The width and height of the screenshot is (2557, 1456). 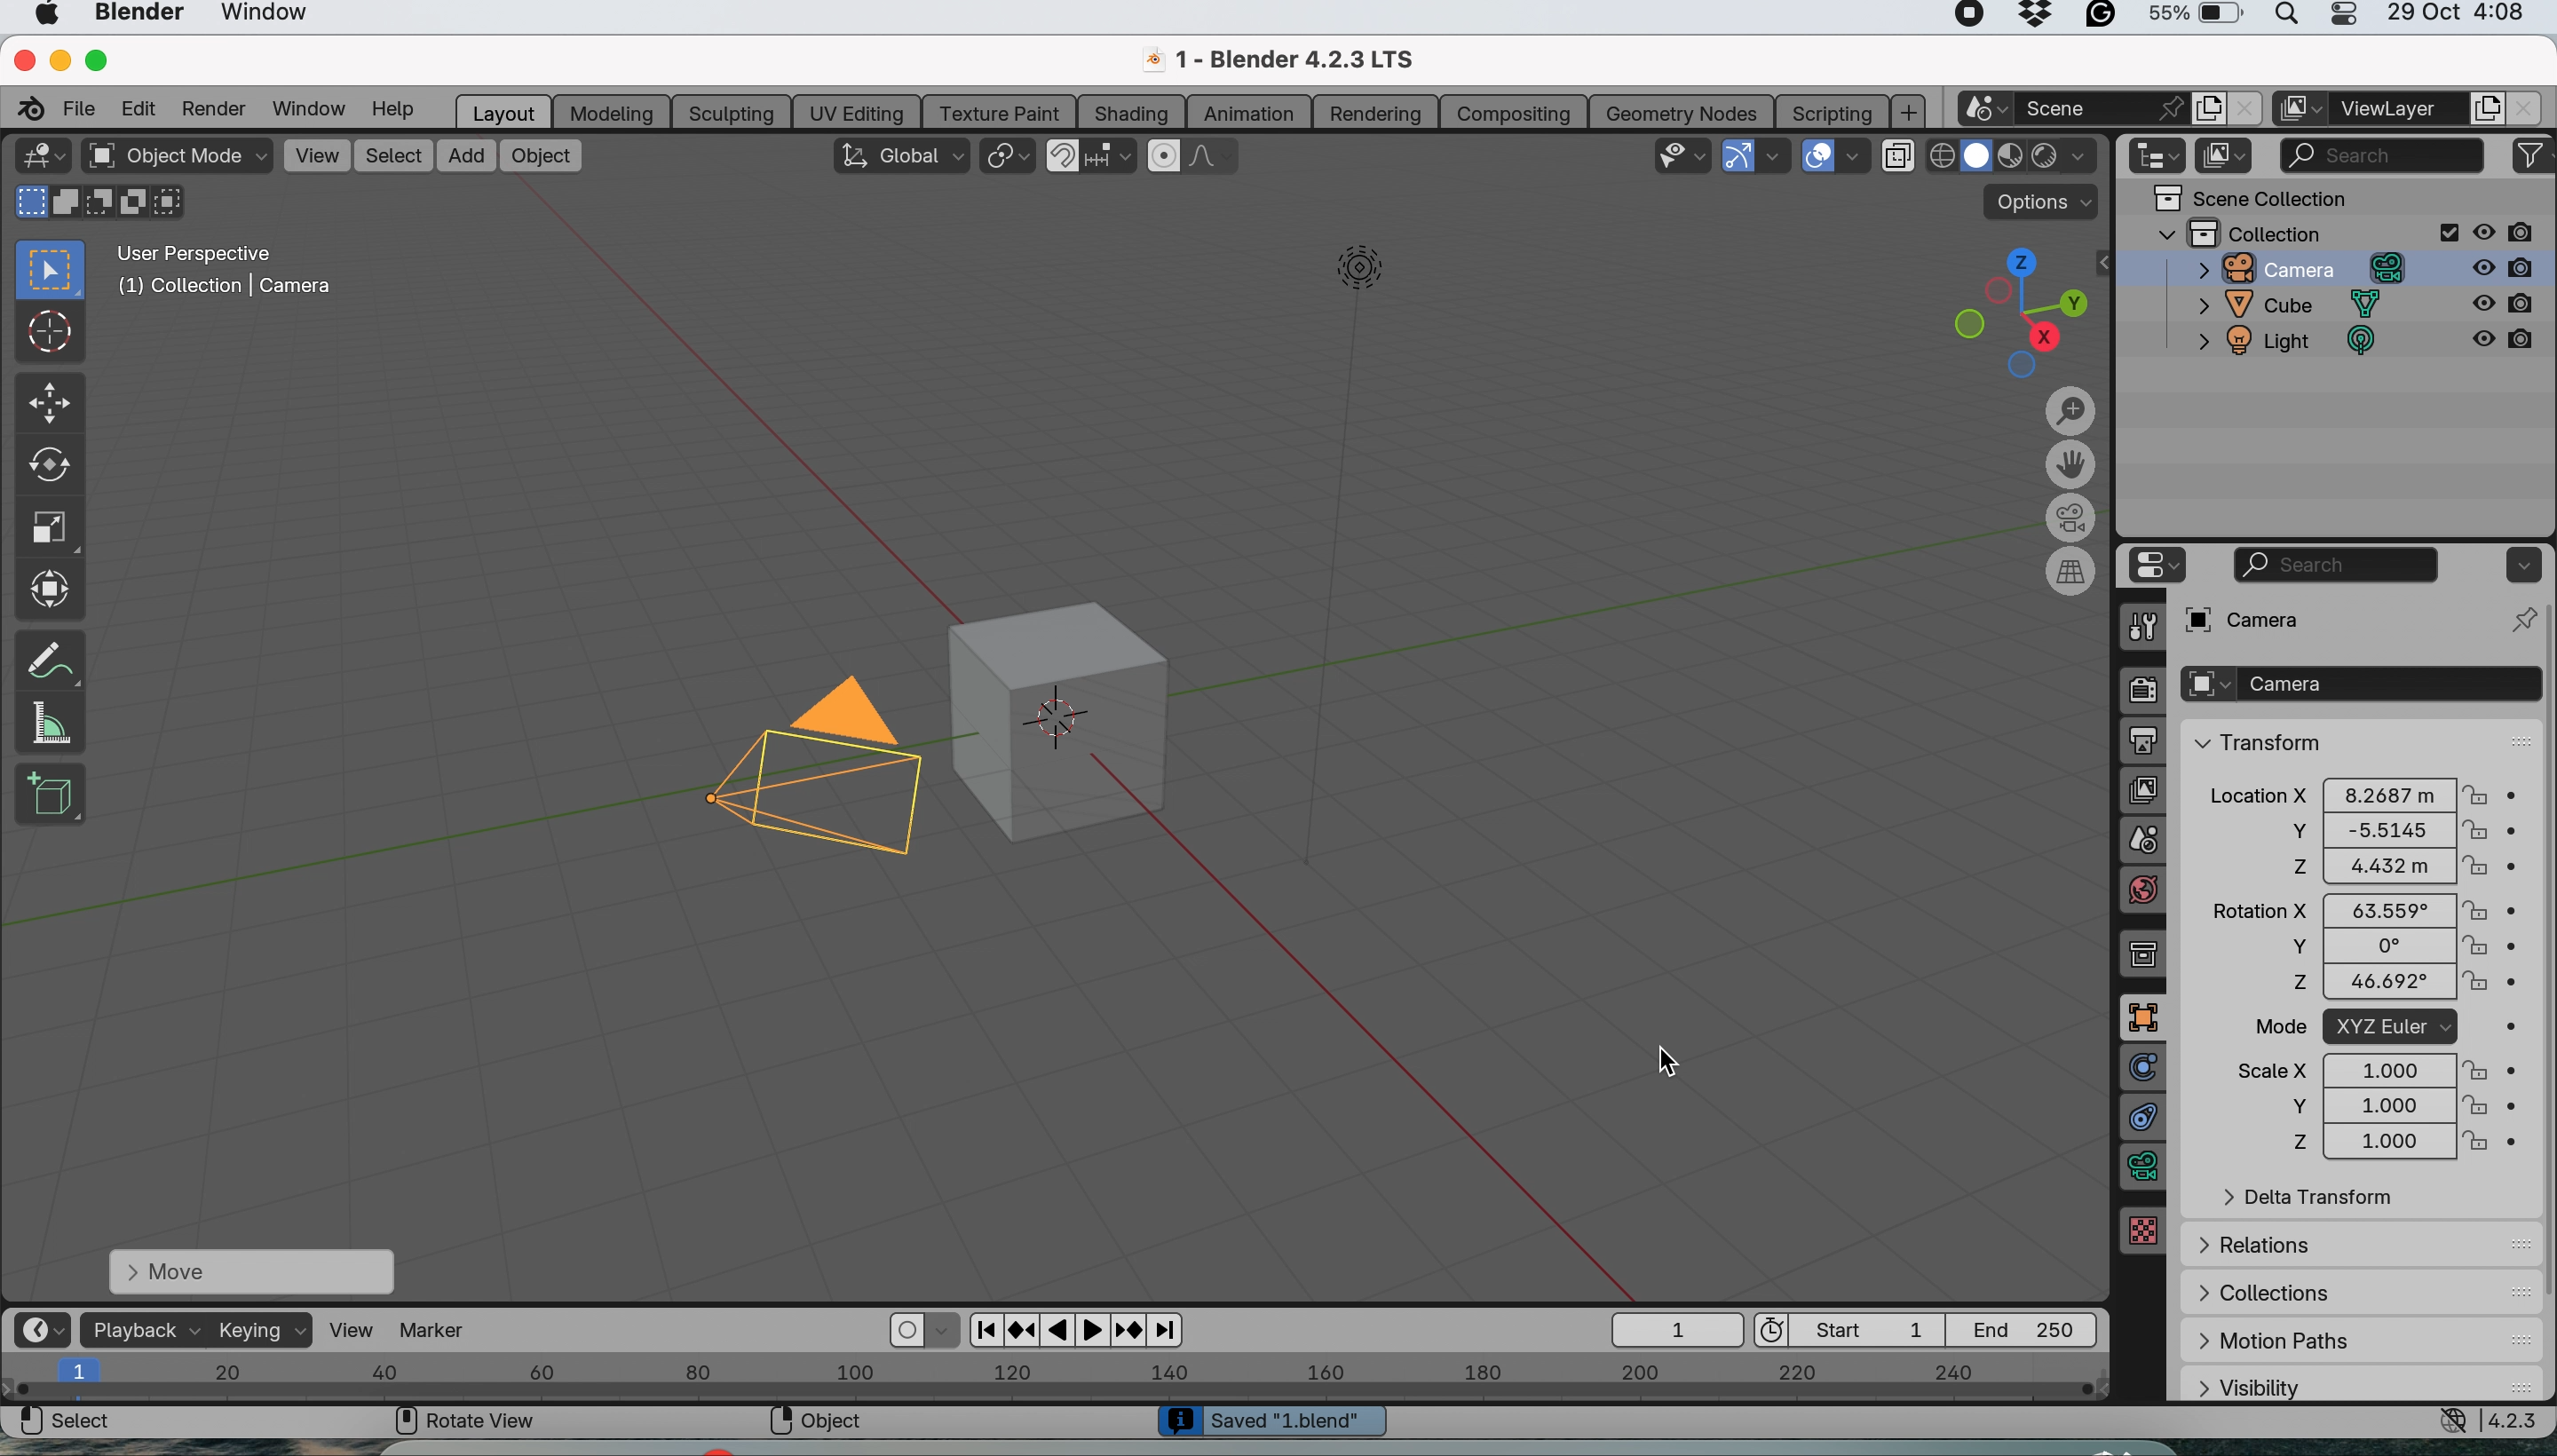 What do you see at coordinates (2045, 202) in the screenshot?
I see `options` at bounding box center [2045, 202].